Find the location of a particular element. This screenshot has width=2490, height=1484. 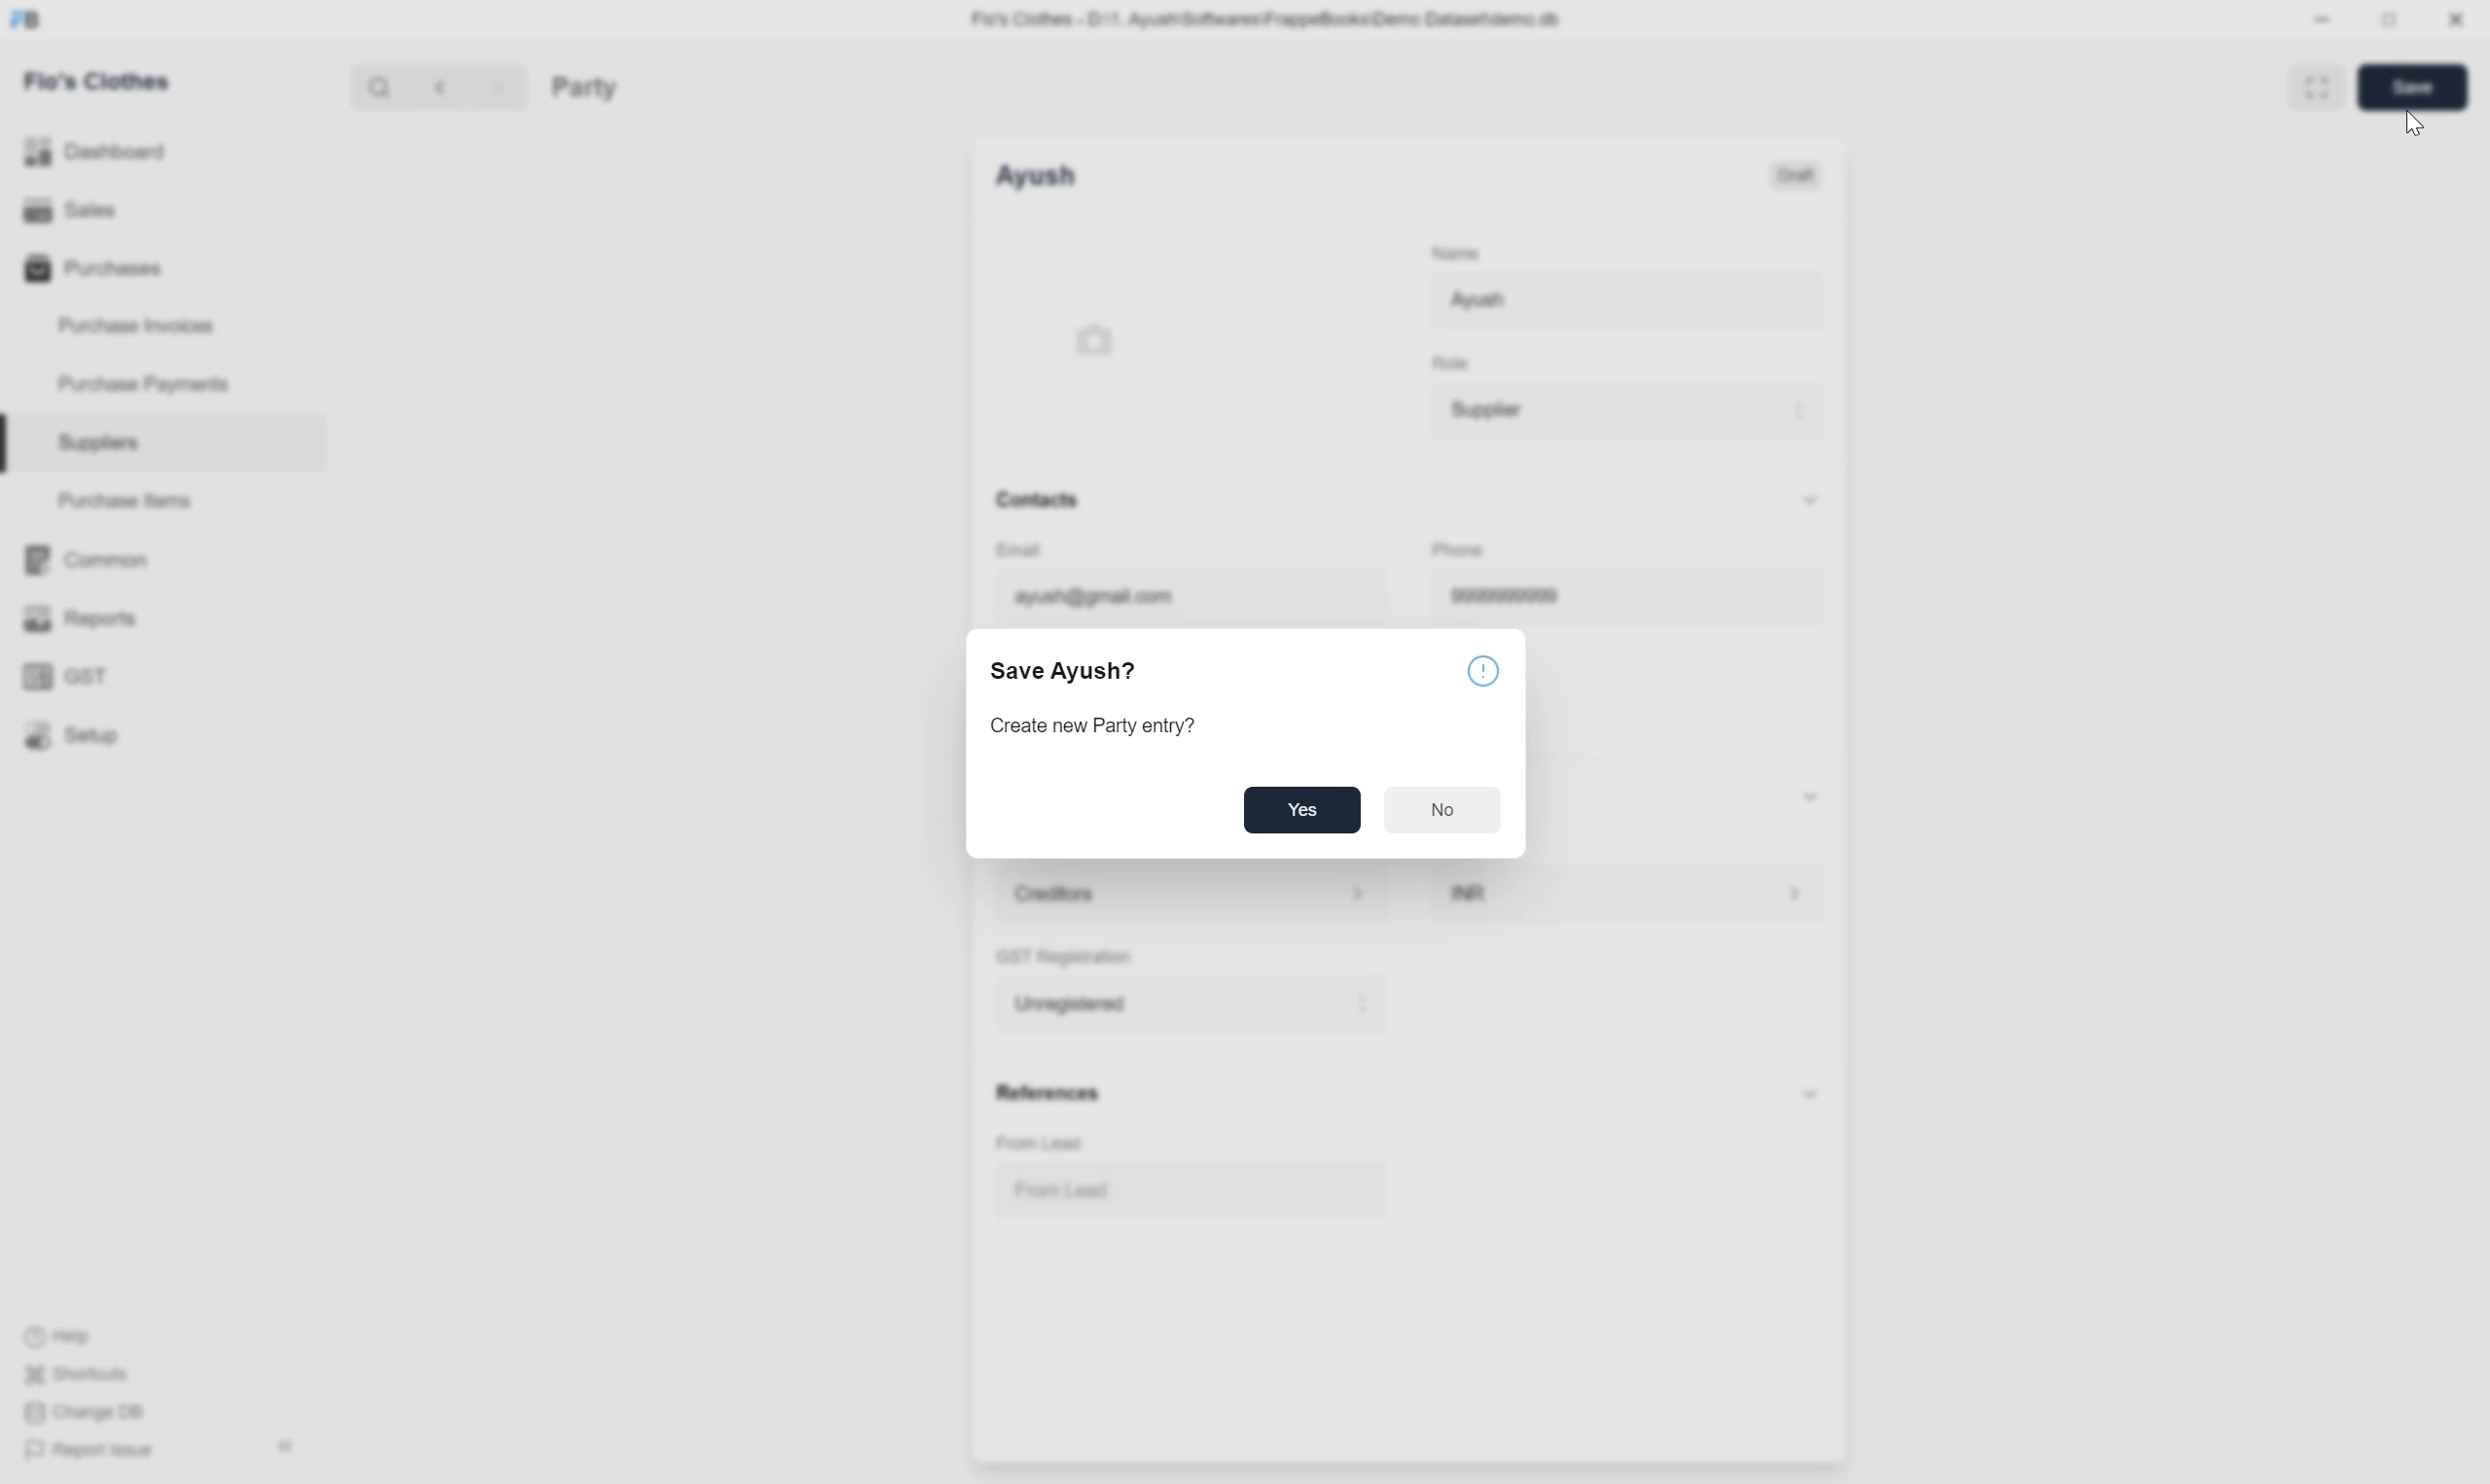

Purchase Invoices is located at coordinates (161, 327).